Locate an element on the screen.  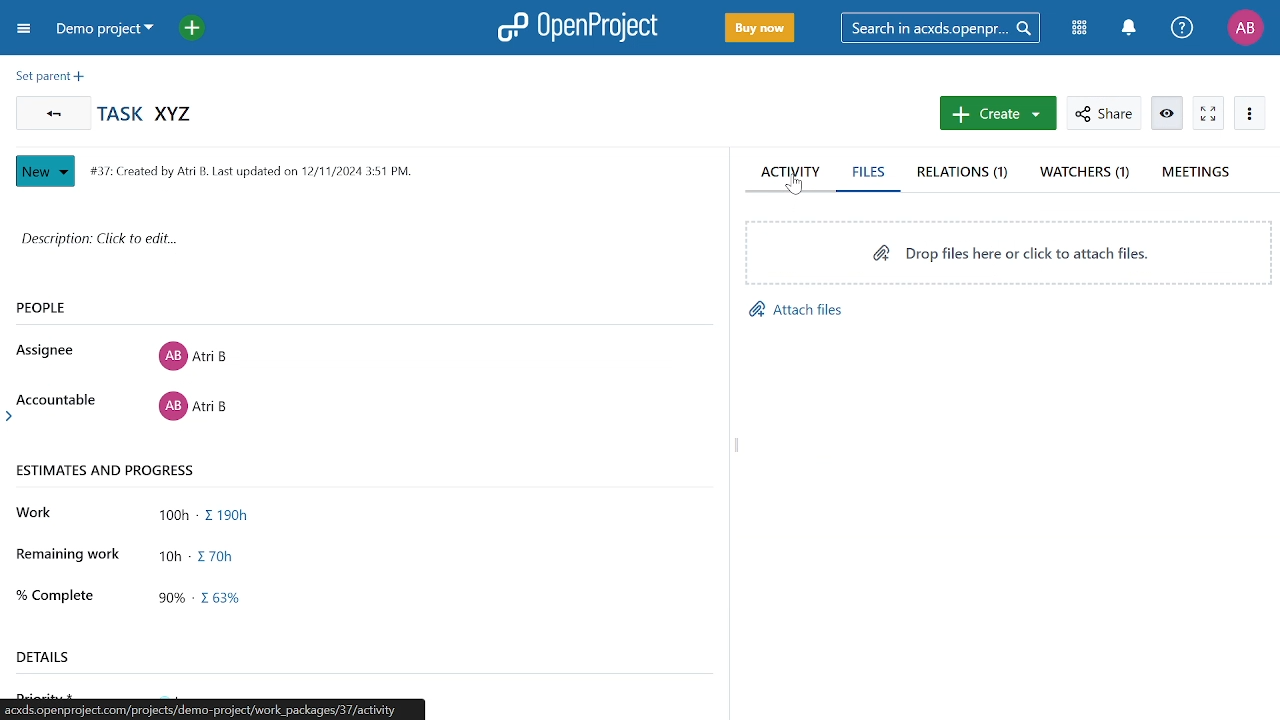
Task name is located at coordinates (166, 116).